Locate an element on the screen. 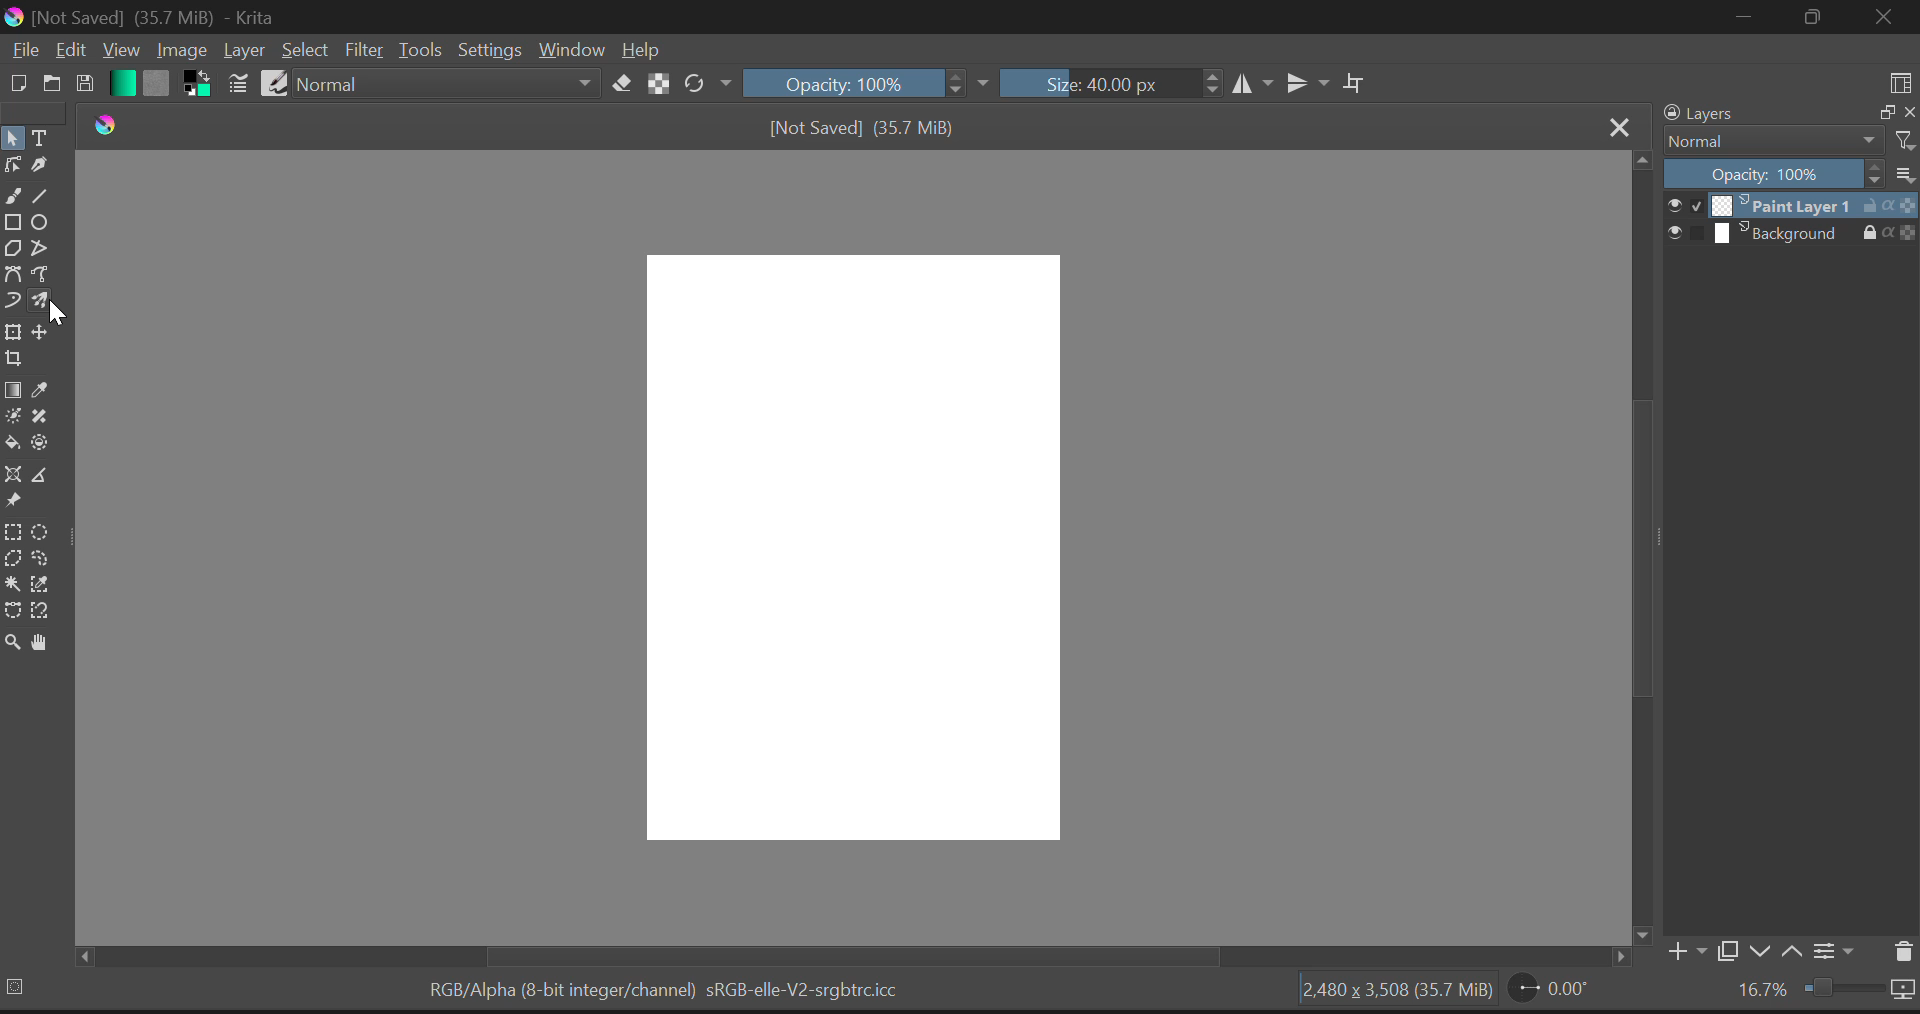 Image resolution: width=1920 pixels, height=1014 pixels. minimize is located at coordinates (1884, 110).